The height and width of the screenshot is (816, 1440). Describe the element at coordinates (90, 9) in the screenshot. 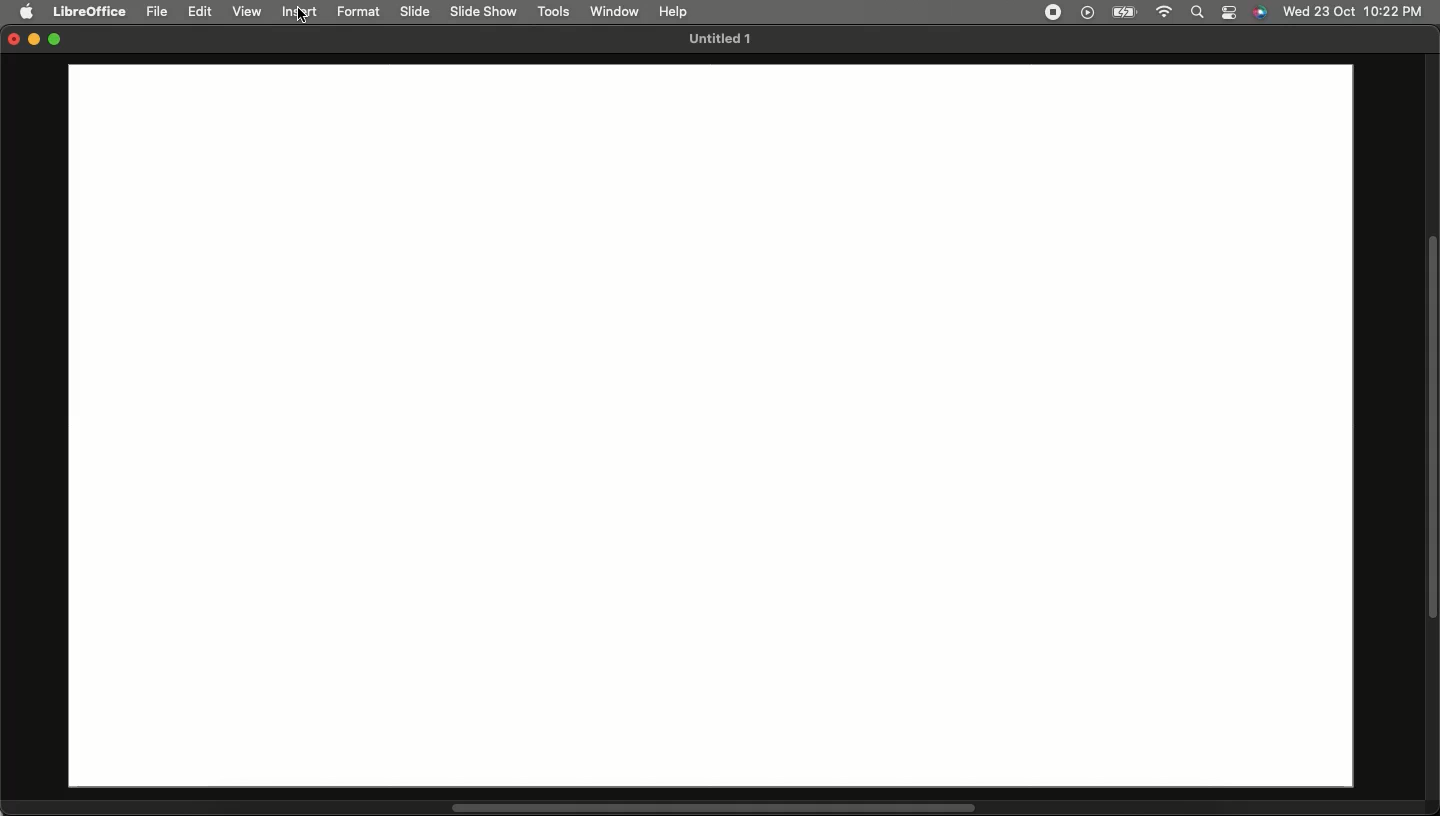

I see `LibreOffice` at that location.